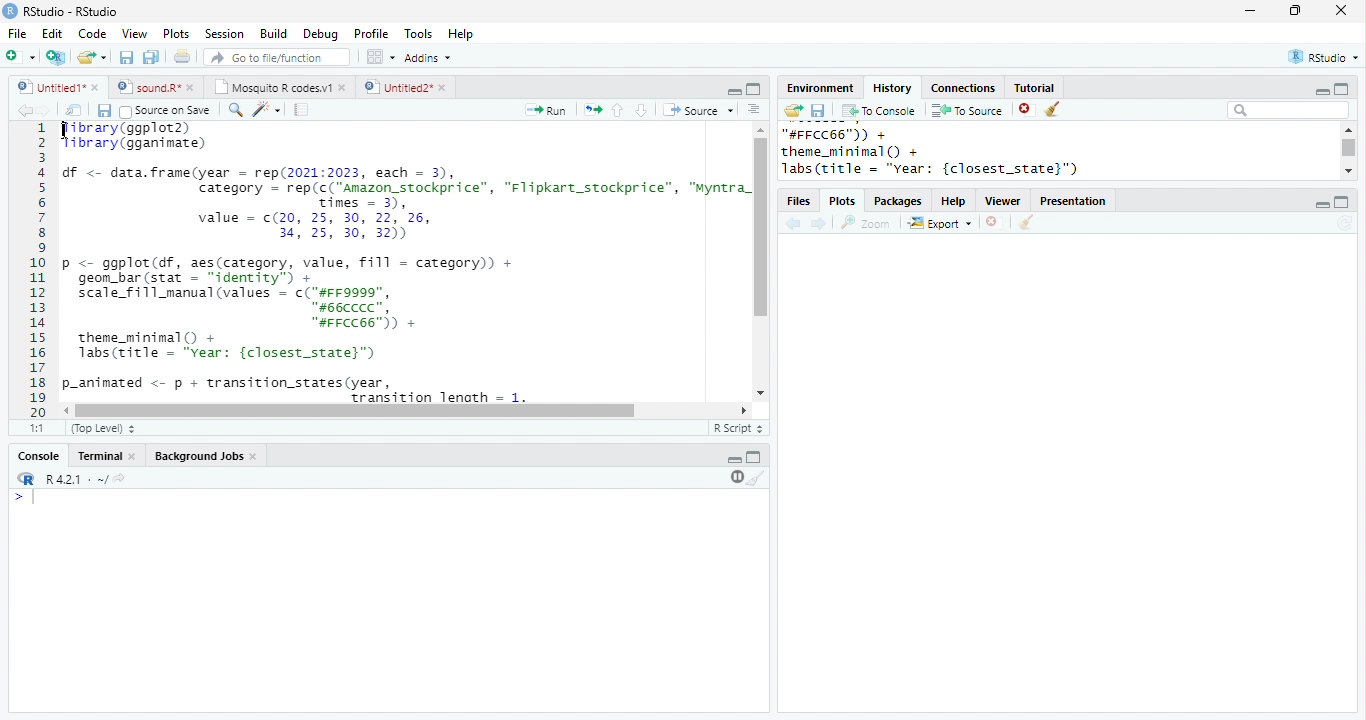 Image resolution: width=1366 pixels, height=720 pixels. Describe the element at coordinates (135, 33) in the screenshot. I see `View` at that location.